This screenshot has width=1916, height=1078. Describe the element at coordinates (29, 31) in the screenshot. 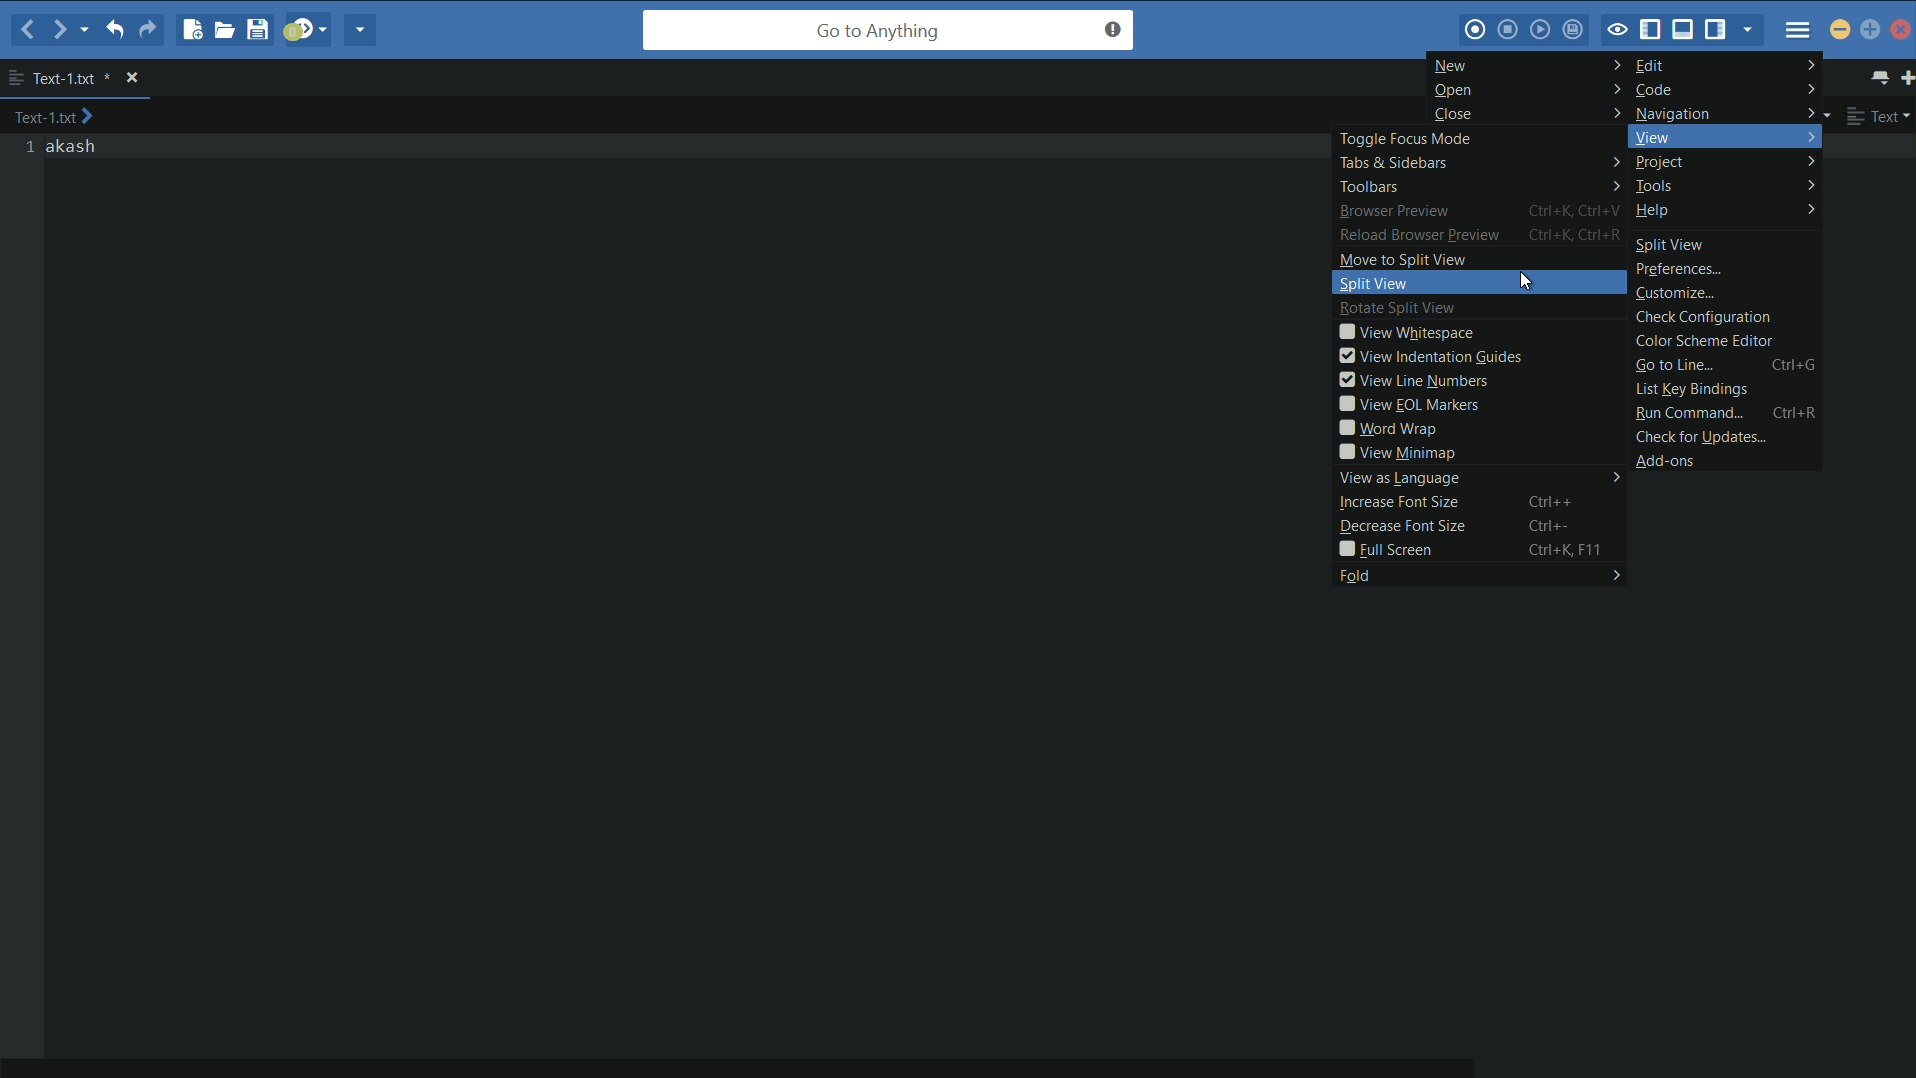

I see `back` at that location.